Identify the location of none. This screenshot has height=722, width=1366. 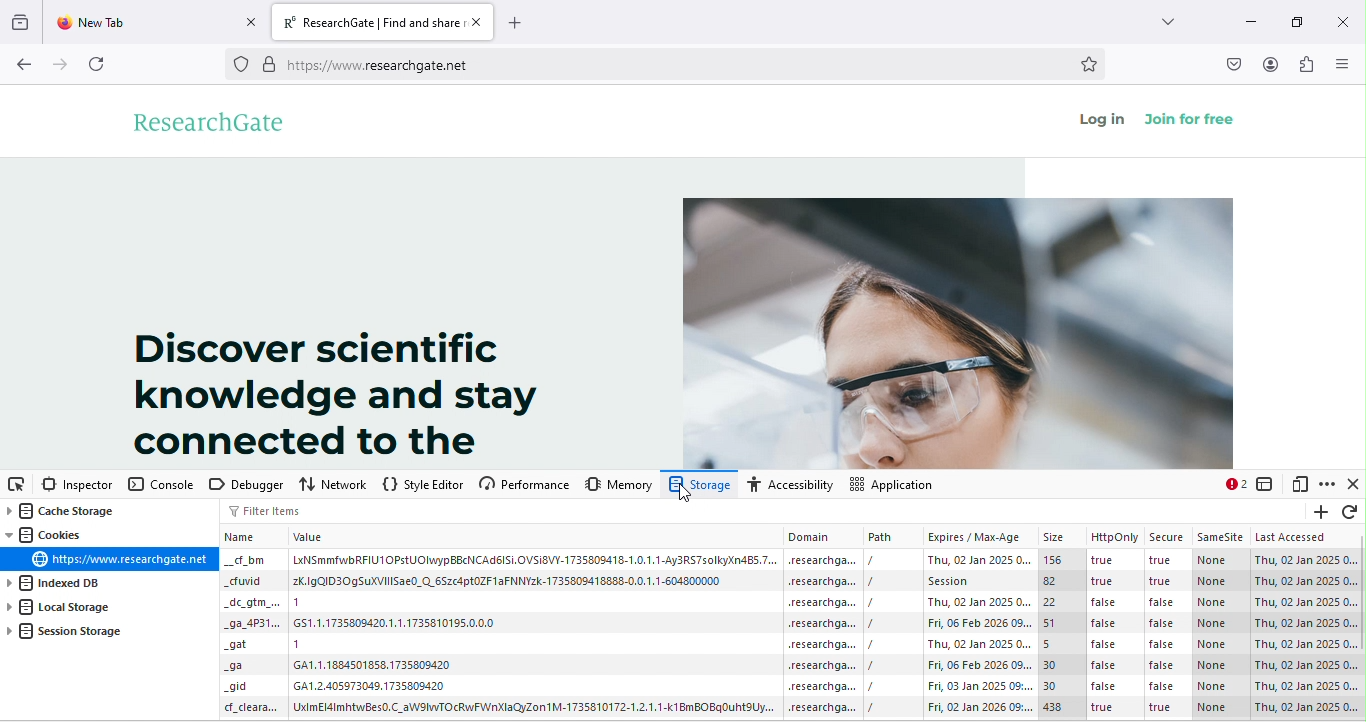
(1210, 665).